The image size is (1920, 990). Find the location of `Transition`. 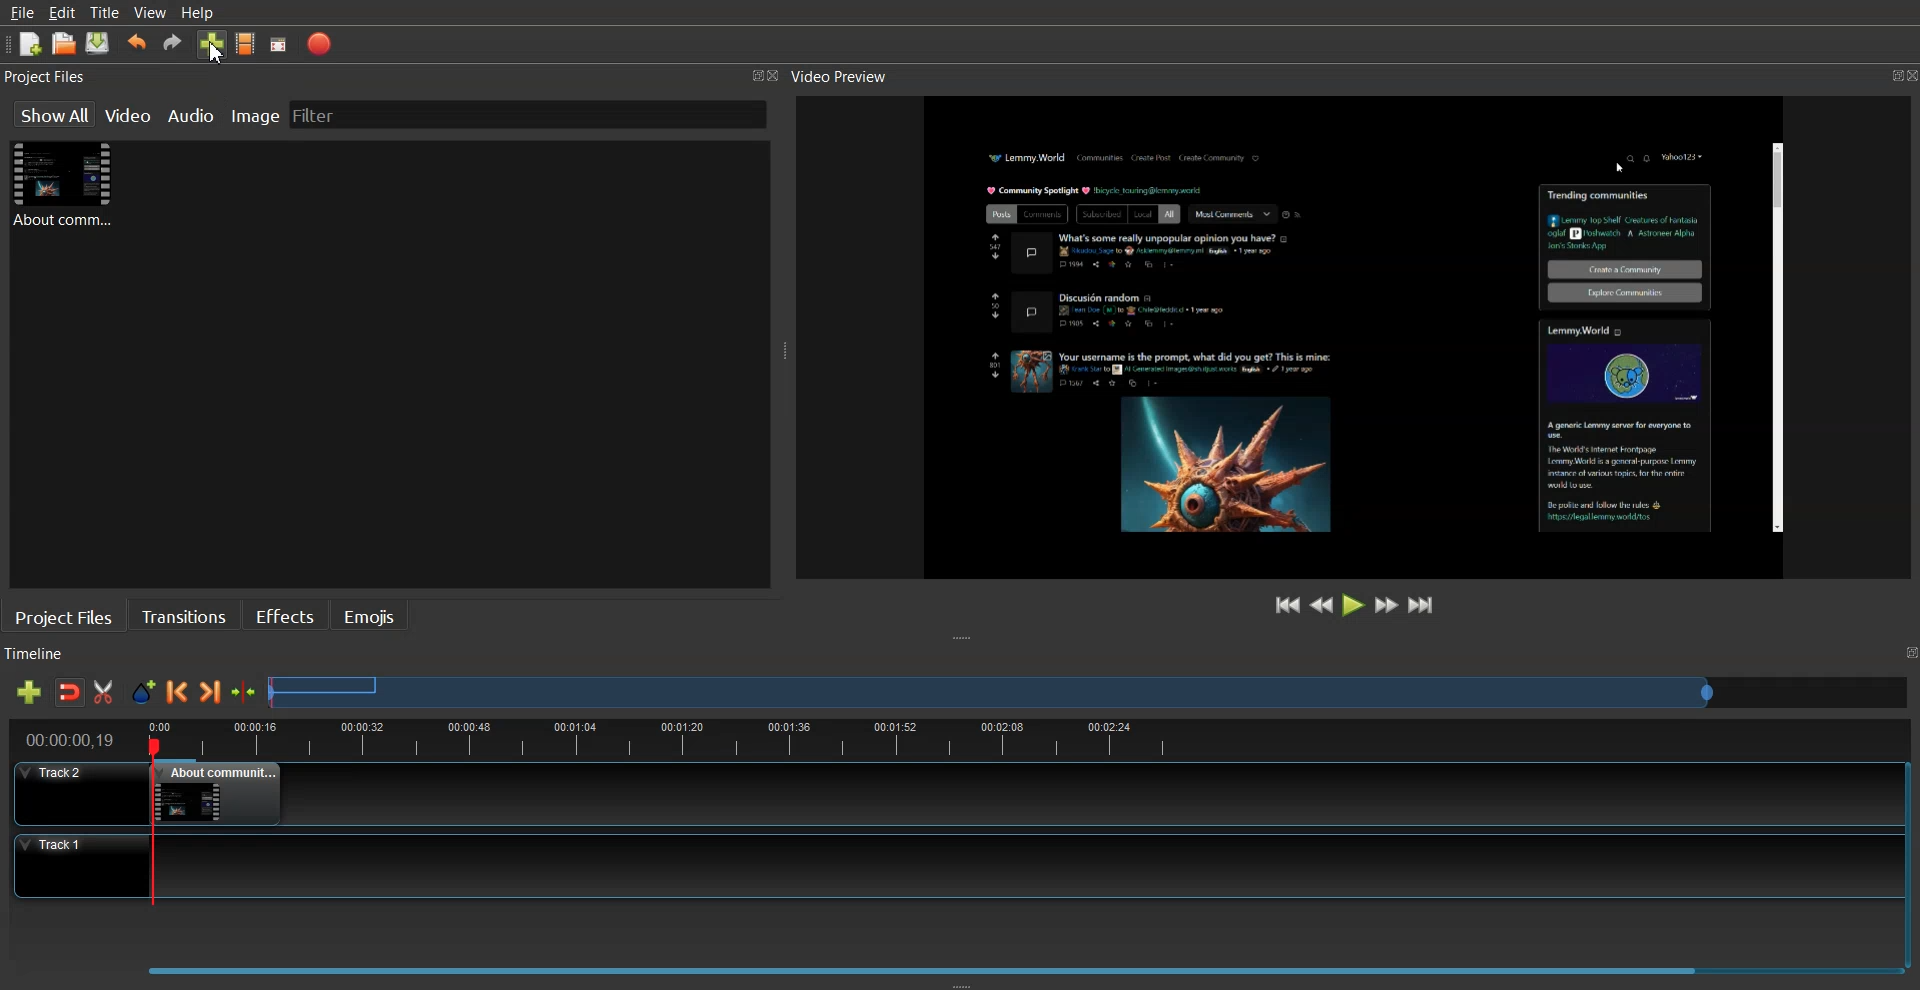

Transition is located at coordinates (184, 615).